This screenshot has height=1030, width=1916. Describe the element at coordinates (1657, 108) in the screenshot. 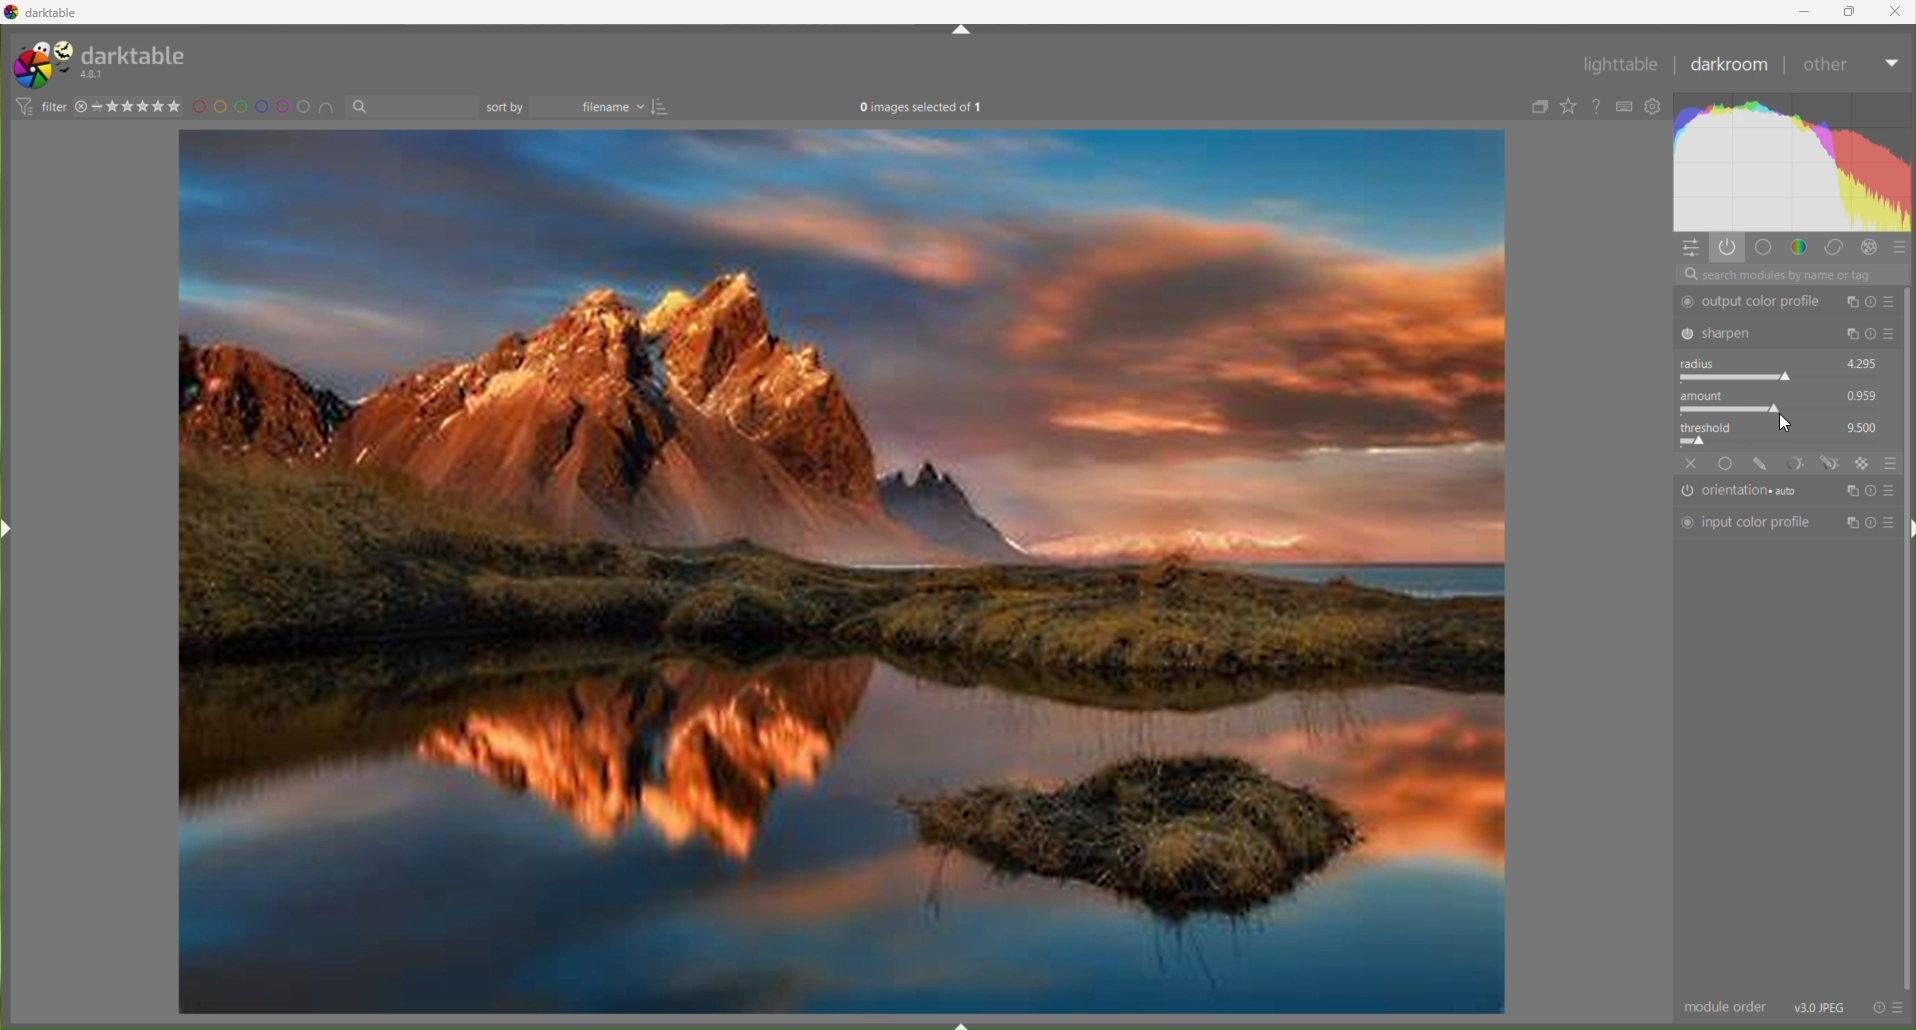

I see `Settings` at that location.